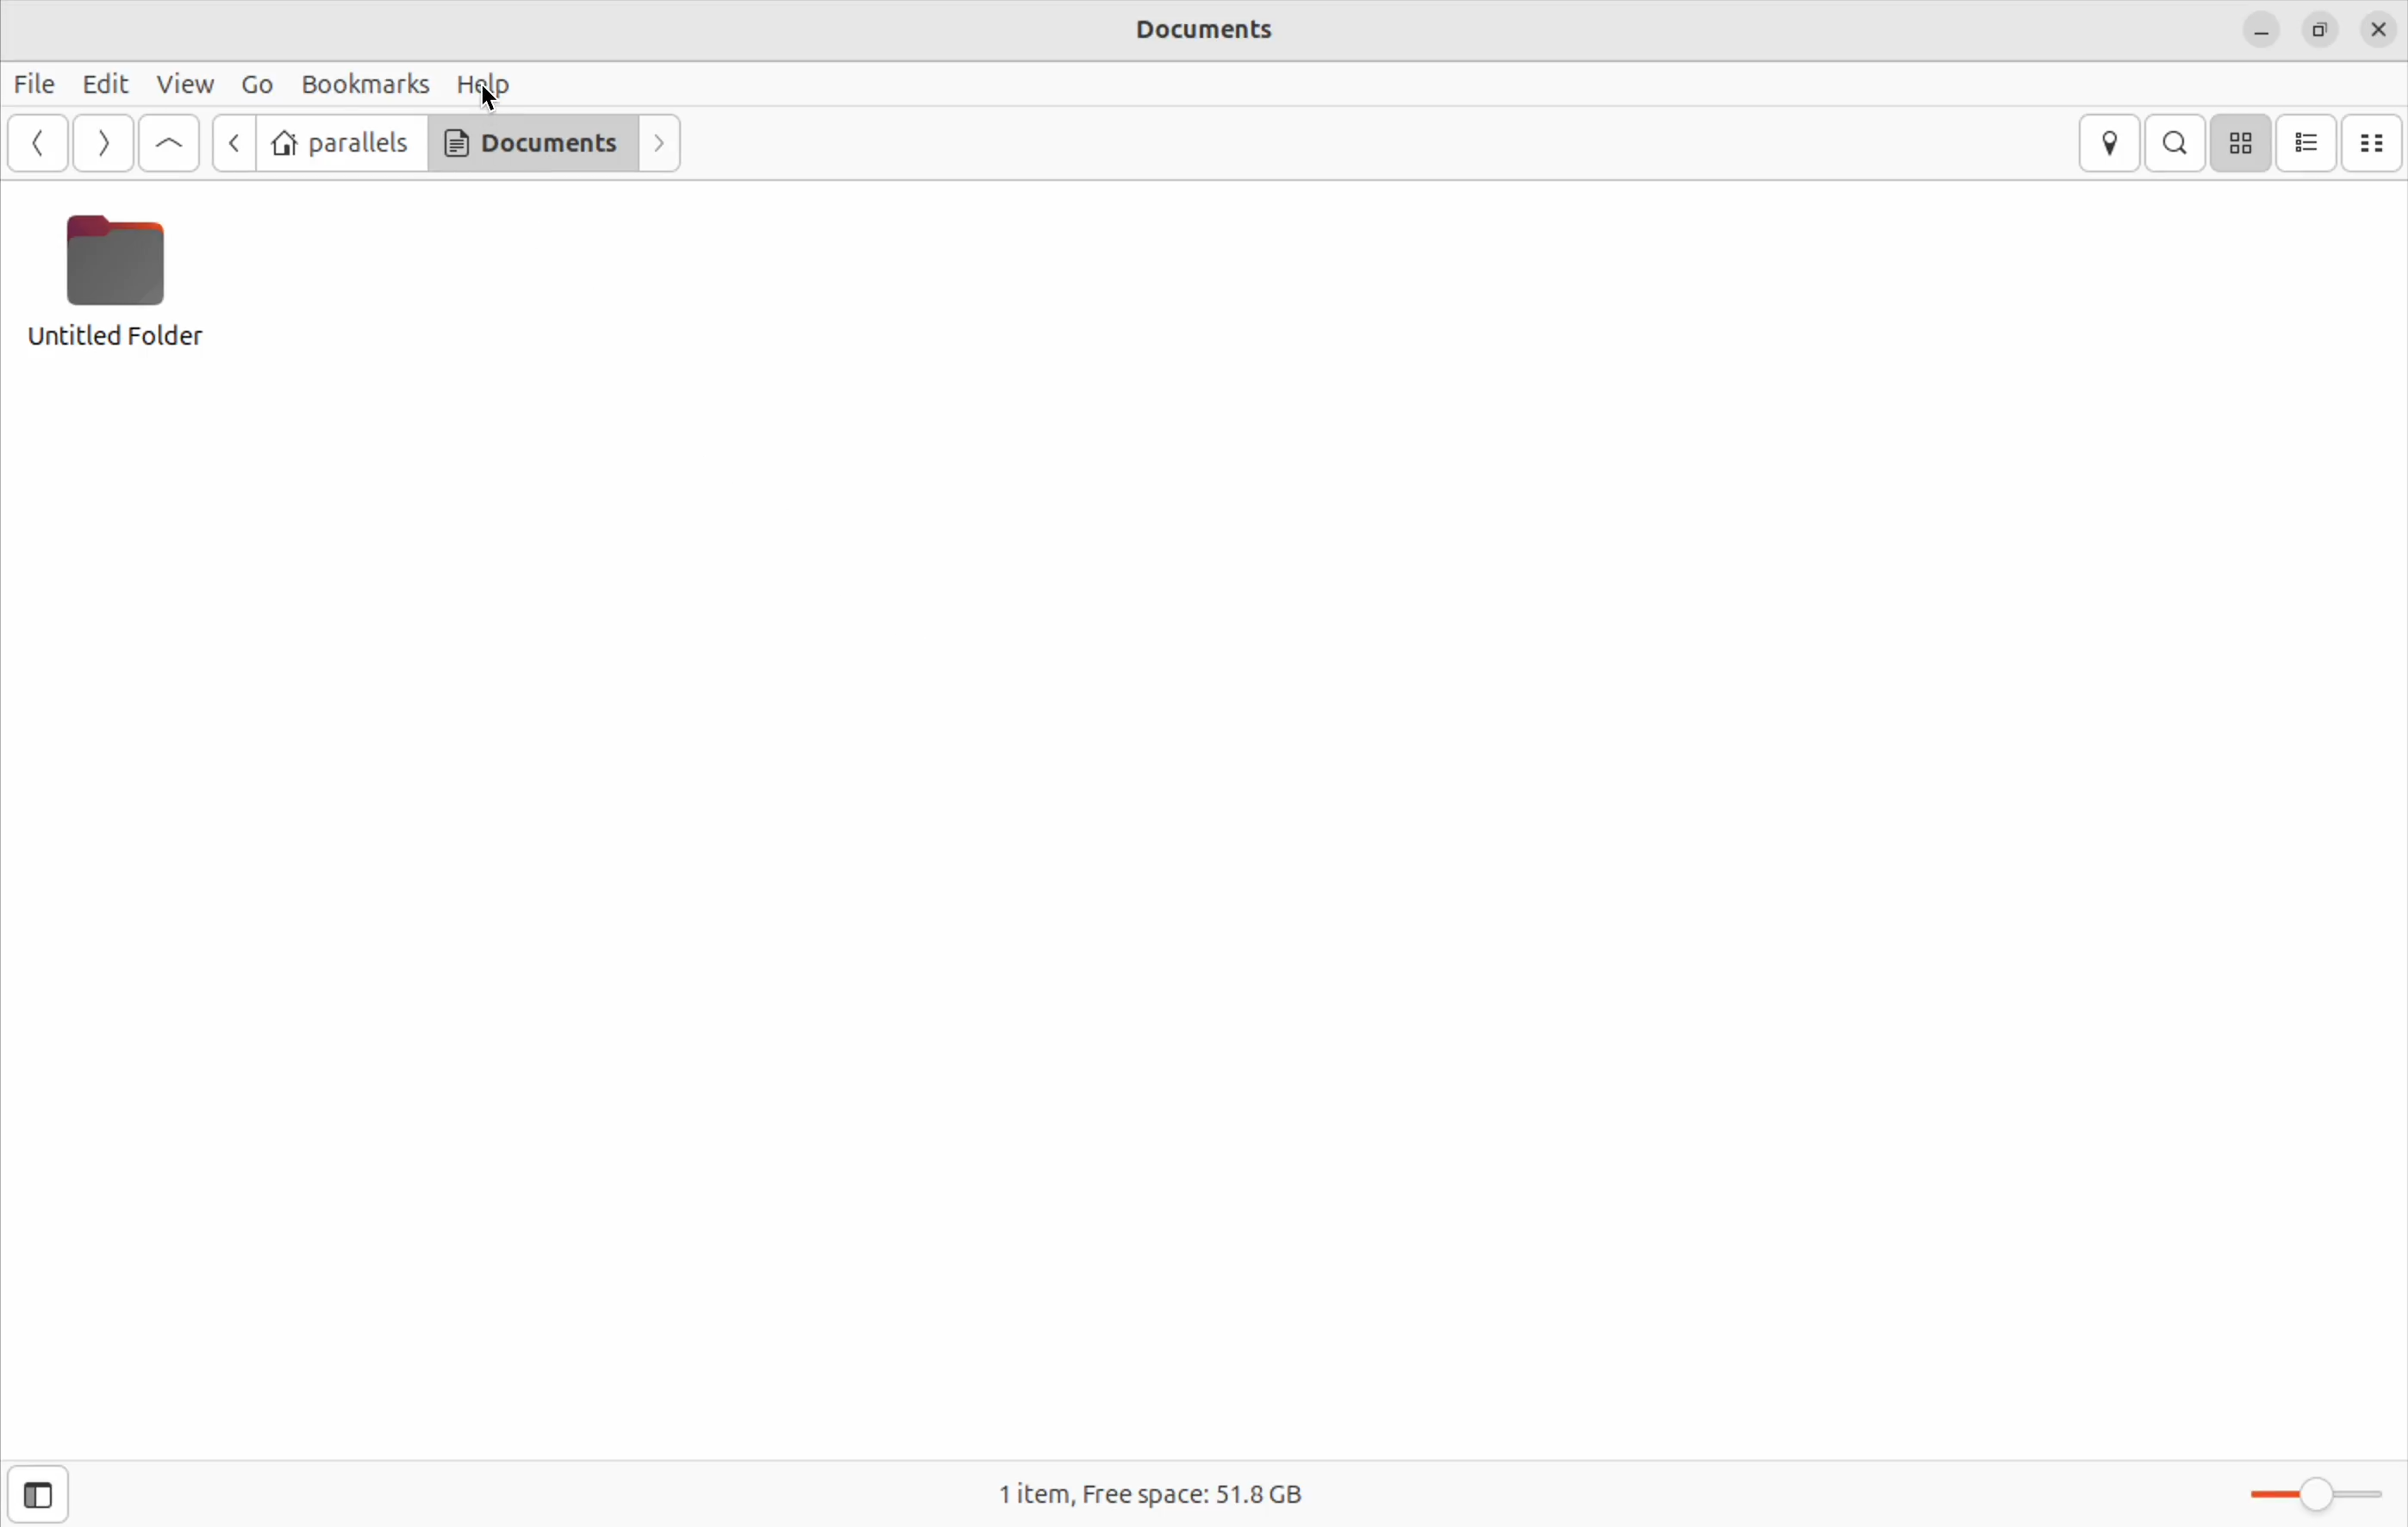  Describe the element at coordinates (490, 100) in the screenshot. I see `Cursor` at that location.